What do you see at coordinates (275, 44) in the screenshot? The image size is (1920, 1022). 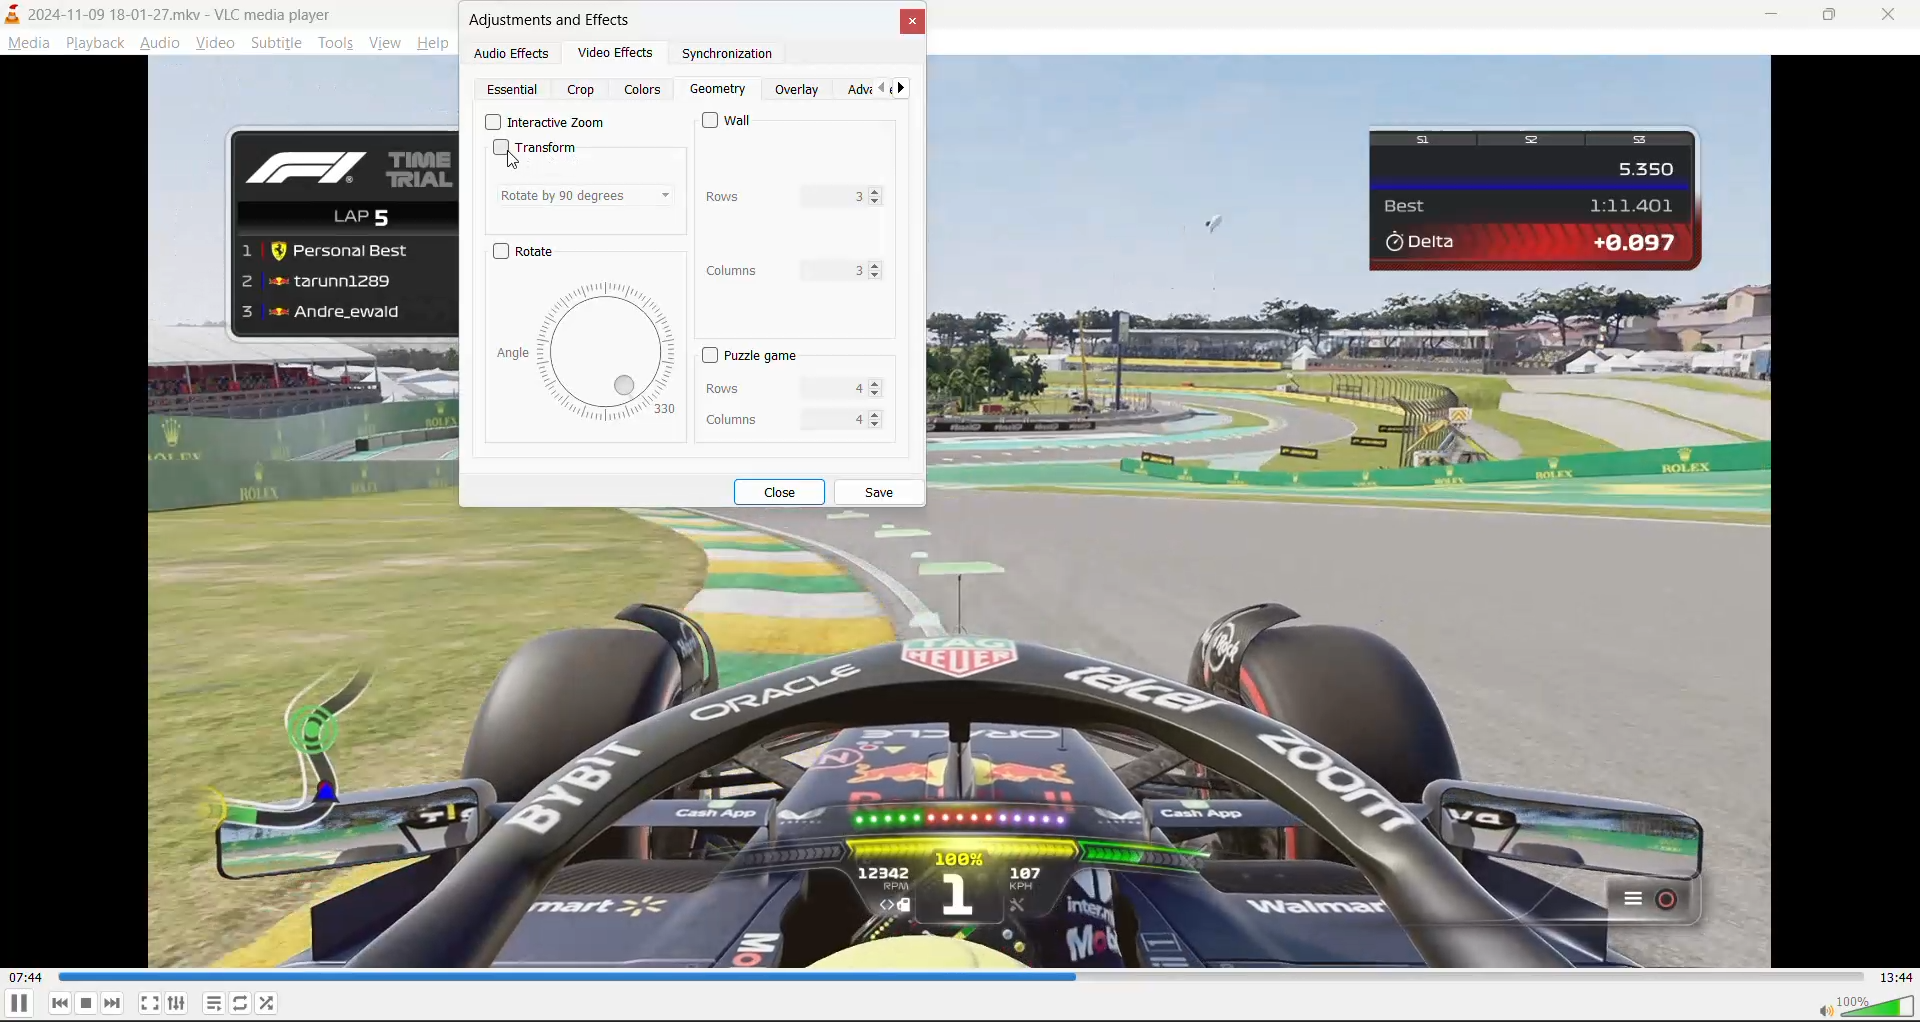 I see `subtitle` at bounding box center [275, 44].